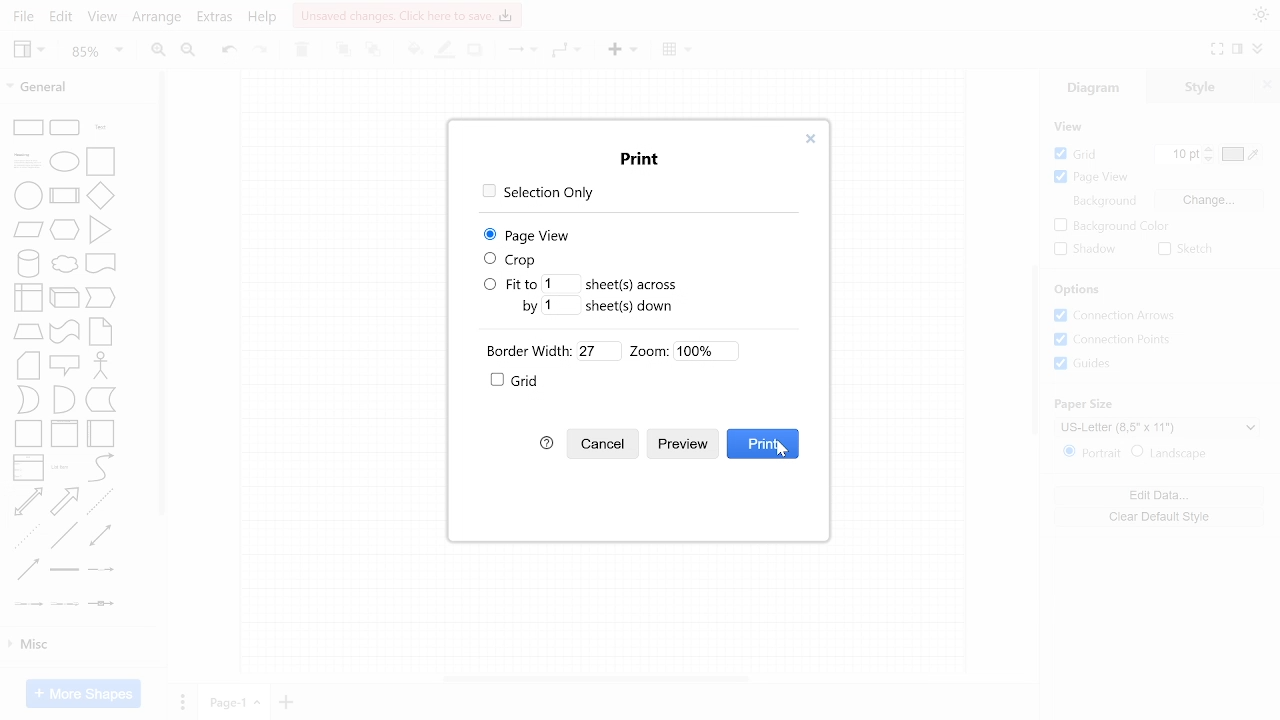  What do you see at coordinates (65, 604) in the screenshot?
I see `Connector with 3 labels` at bounding box center [65, 604].